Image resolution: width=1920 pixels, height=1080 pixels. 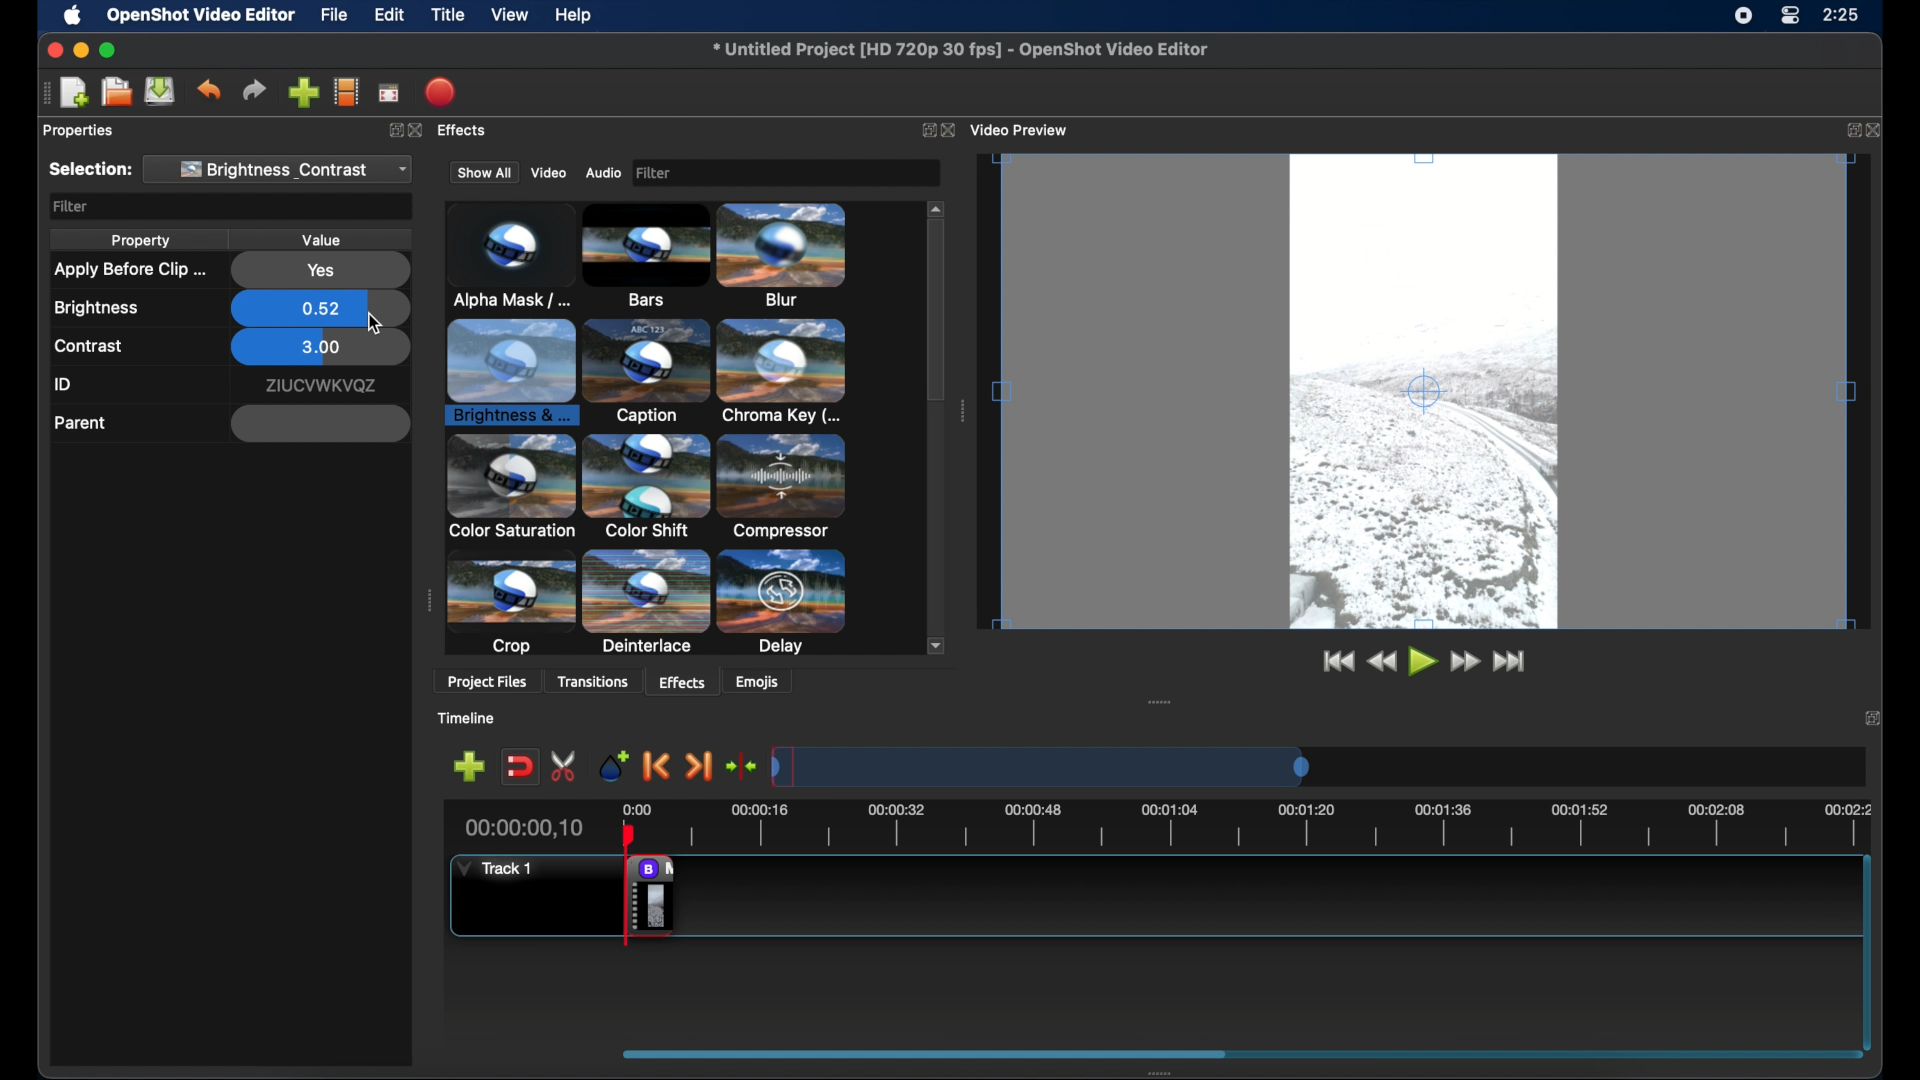 What do you see at coordinates (1850, 131) in the screenshot?
I see `expand` at bounding box center [1850, 131].